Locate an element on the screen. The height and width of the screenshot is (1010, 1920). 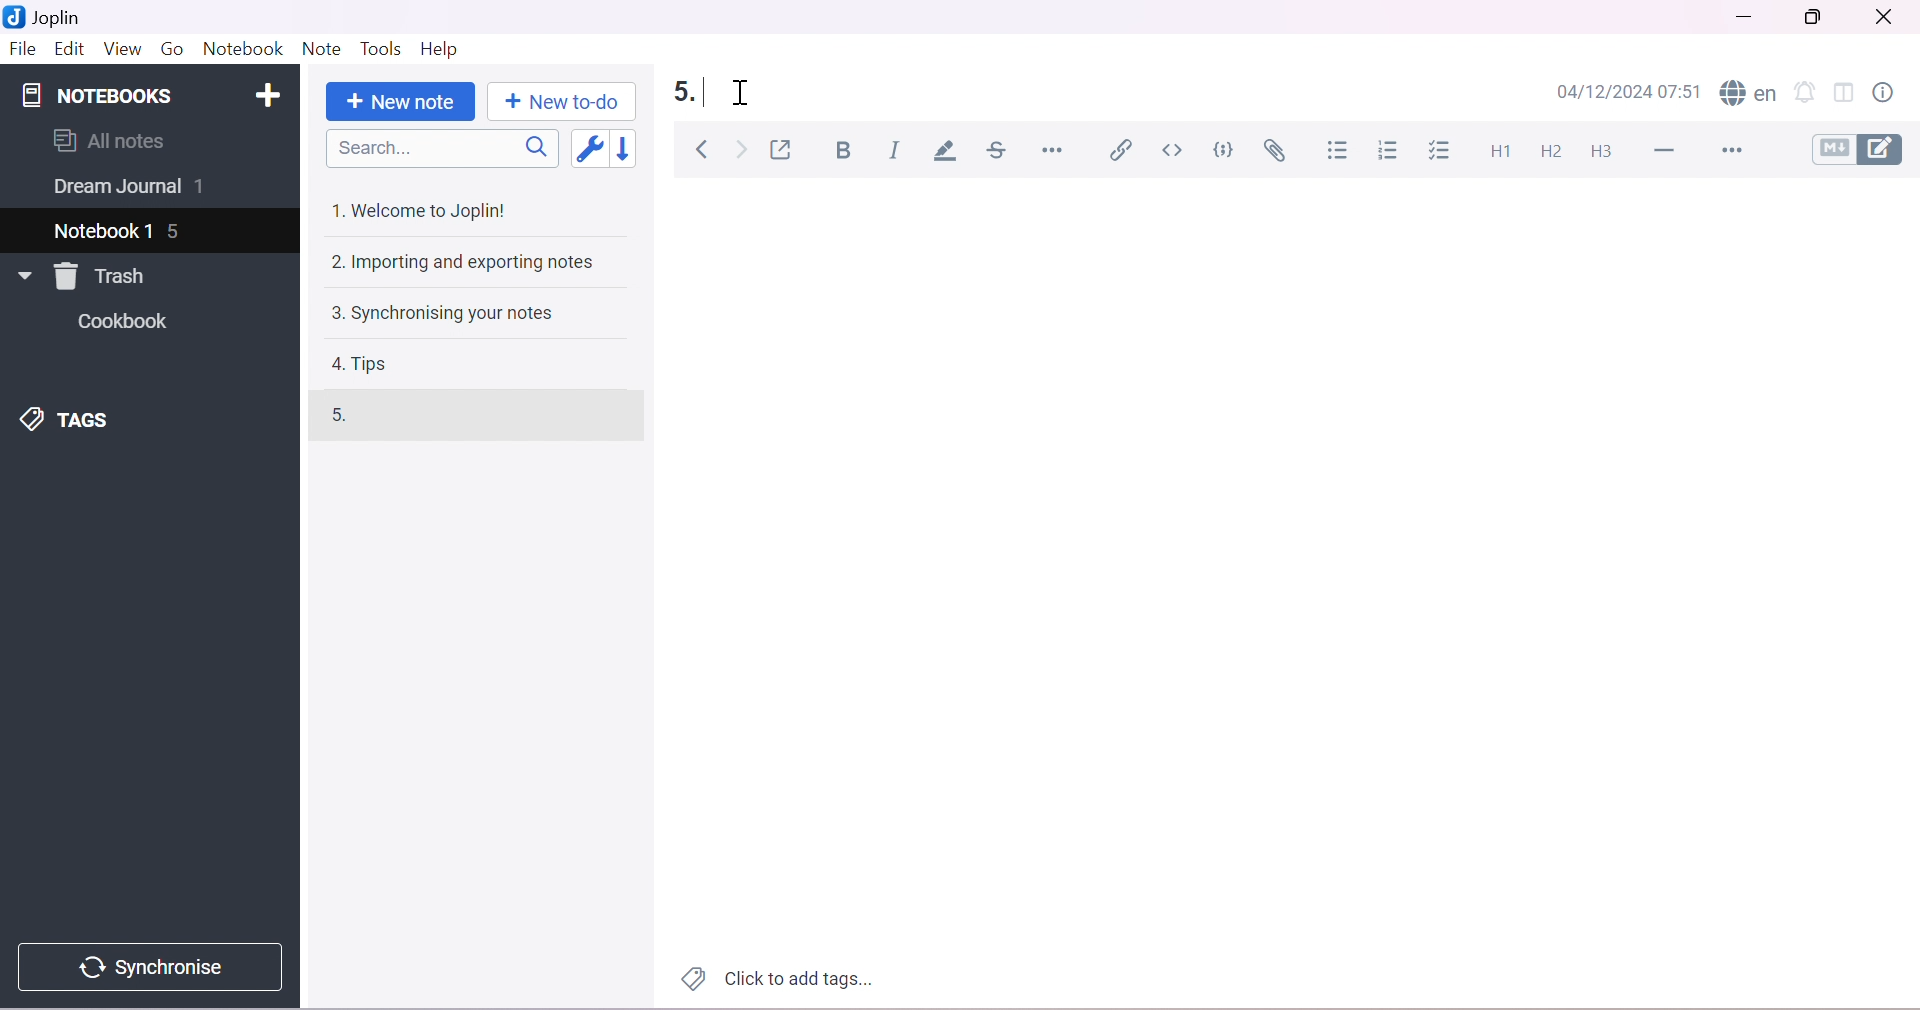
Heading 2 is located at coordinates (1552, 152).